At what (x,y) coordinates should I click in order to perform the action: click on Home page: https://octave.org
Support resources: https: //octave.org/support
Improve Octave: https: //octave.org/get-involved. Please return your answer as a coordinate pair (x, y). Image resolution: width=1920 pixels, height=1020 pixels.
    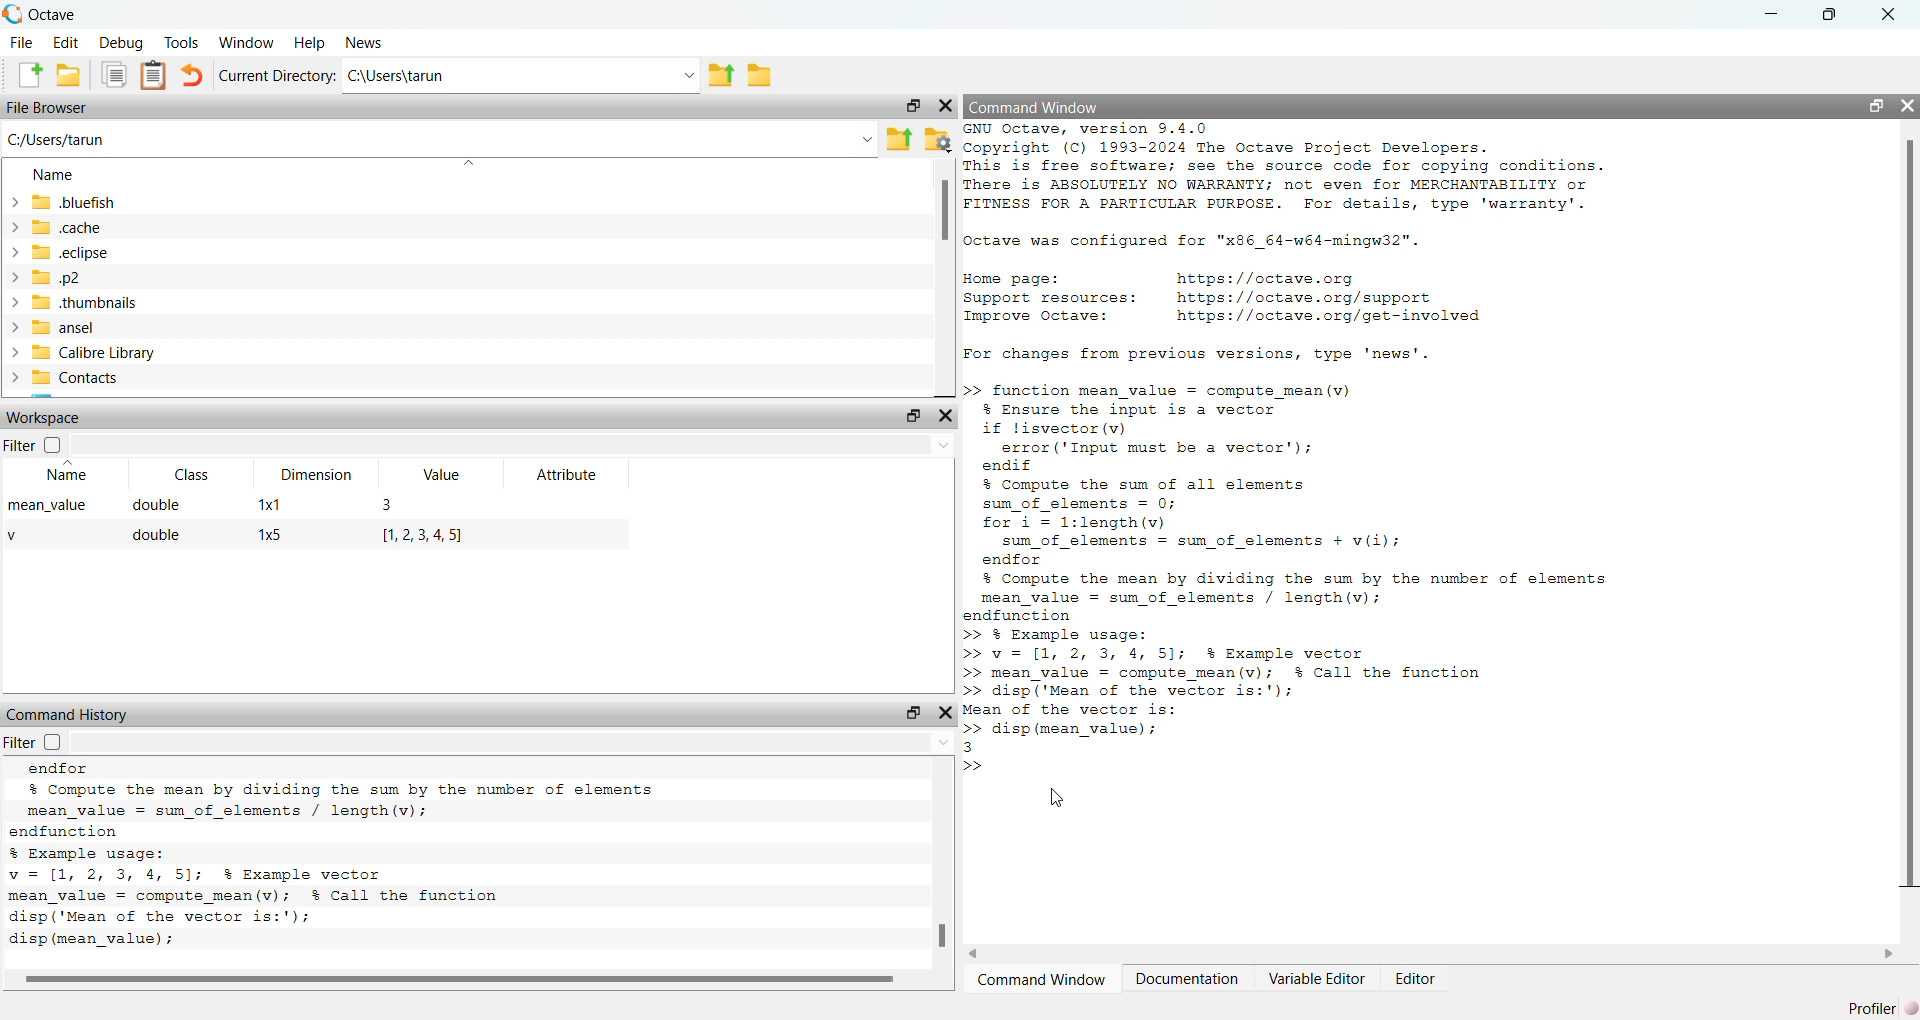
    Looking at the image, I should click on (1227, 300).